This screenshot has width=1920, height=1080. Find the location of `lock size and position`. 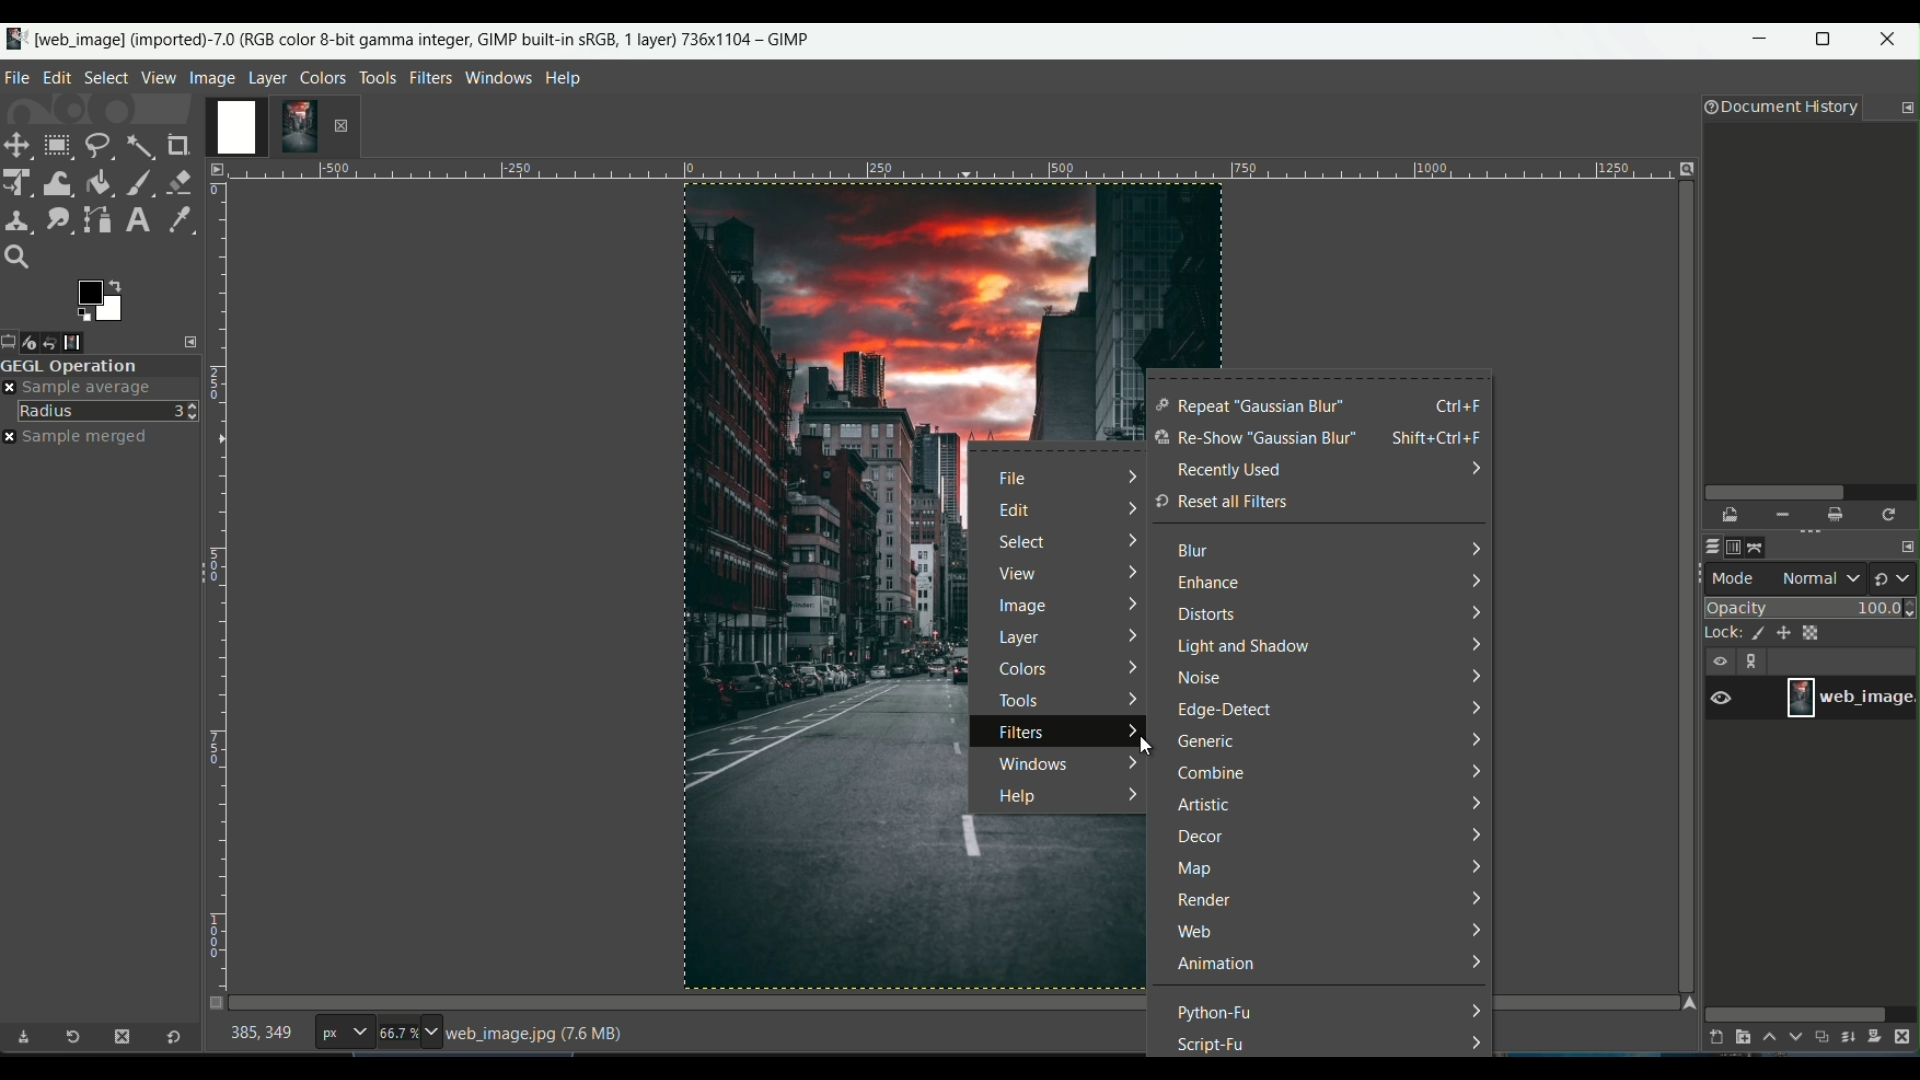

lock size and position is located at coordinates (1784, 634).